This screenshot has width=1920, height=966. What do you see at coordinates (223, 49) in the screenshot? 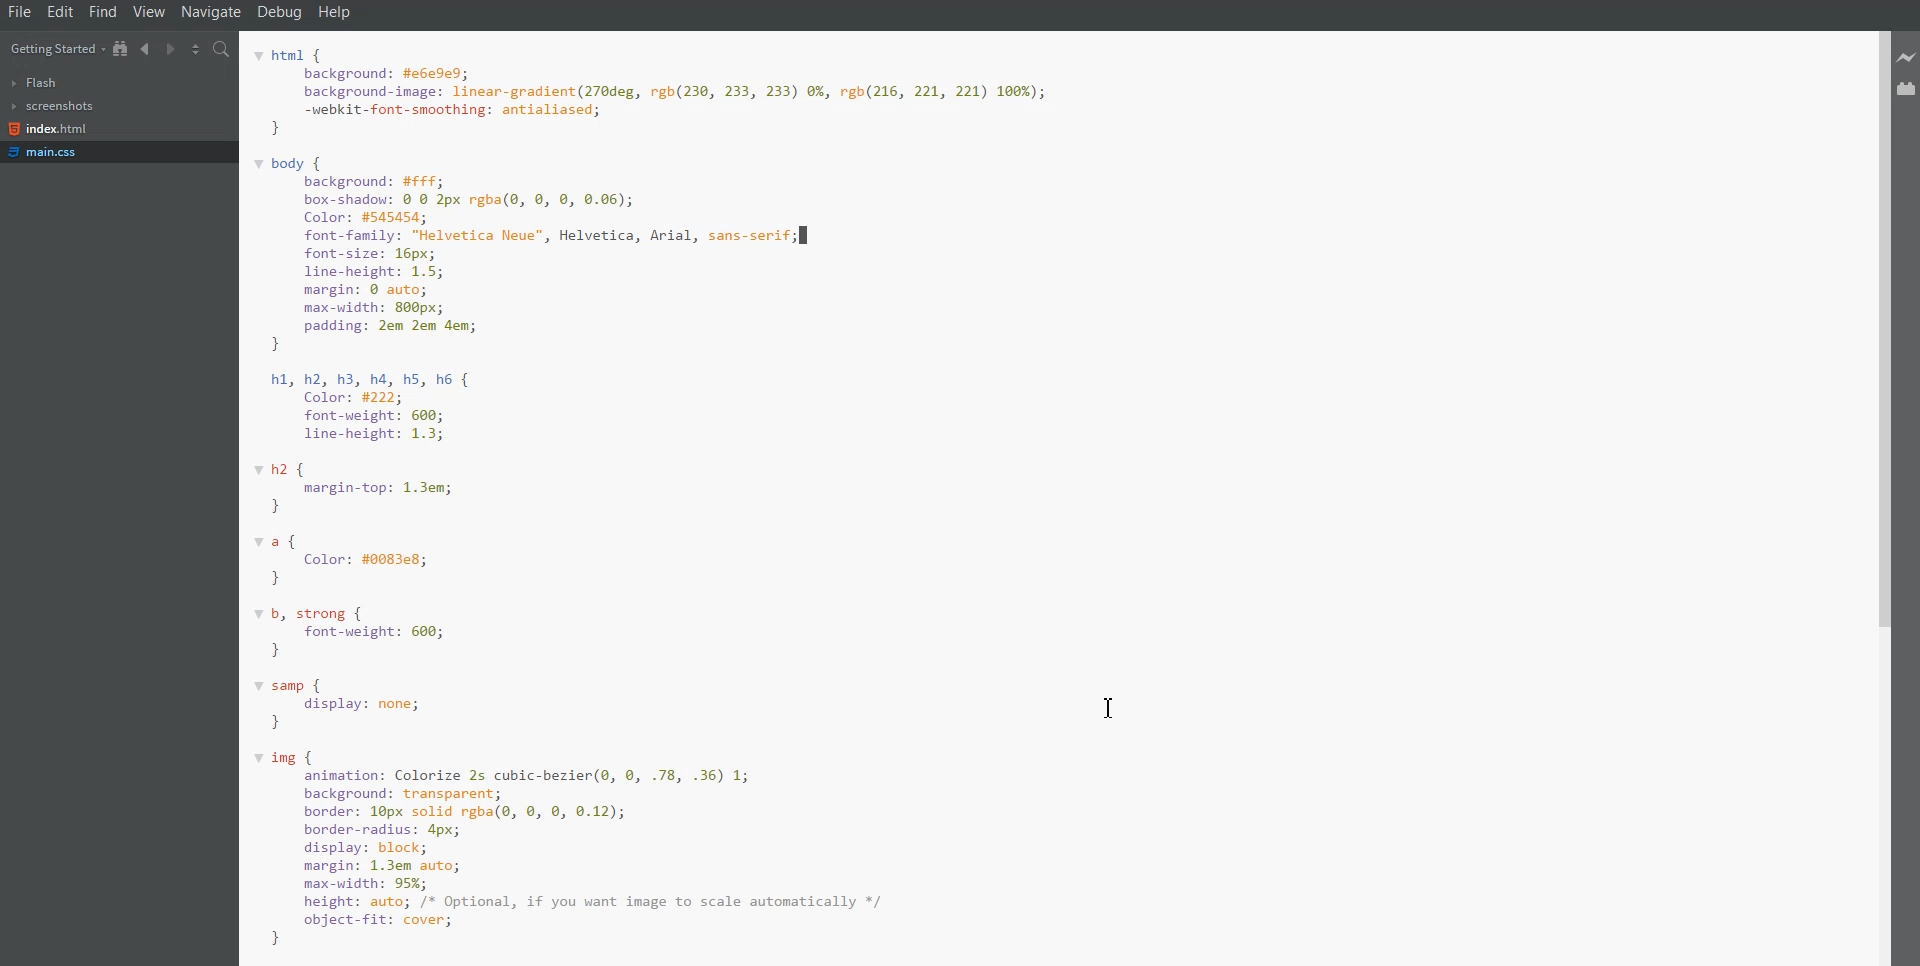
I see `find in files` at bounding box center [223, 49].